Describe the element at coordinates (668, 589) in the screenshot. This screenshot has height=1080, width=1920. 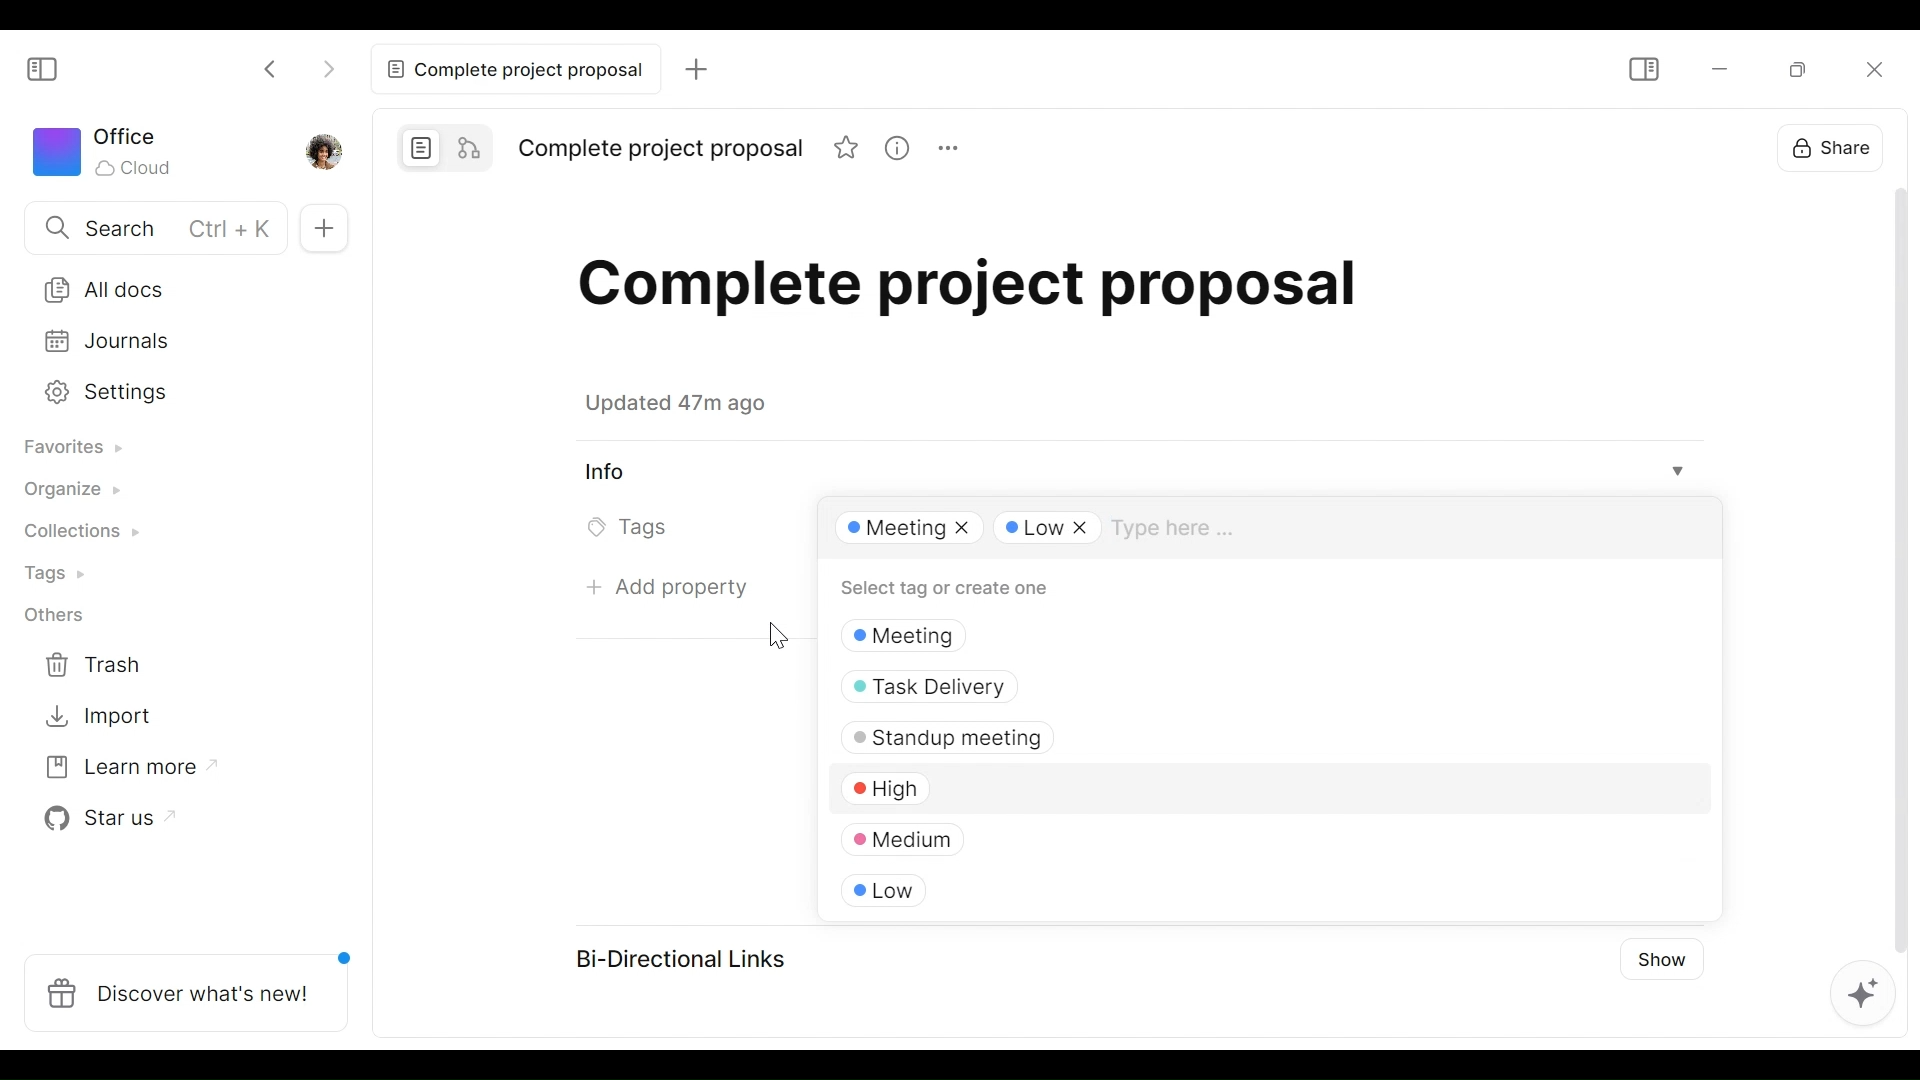
I see `Add property` at that location.